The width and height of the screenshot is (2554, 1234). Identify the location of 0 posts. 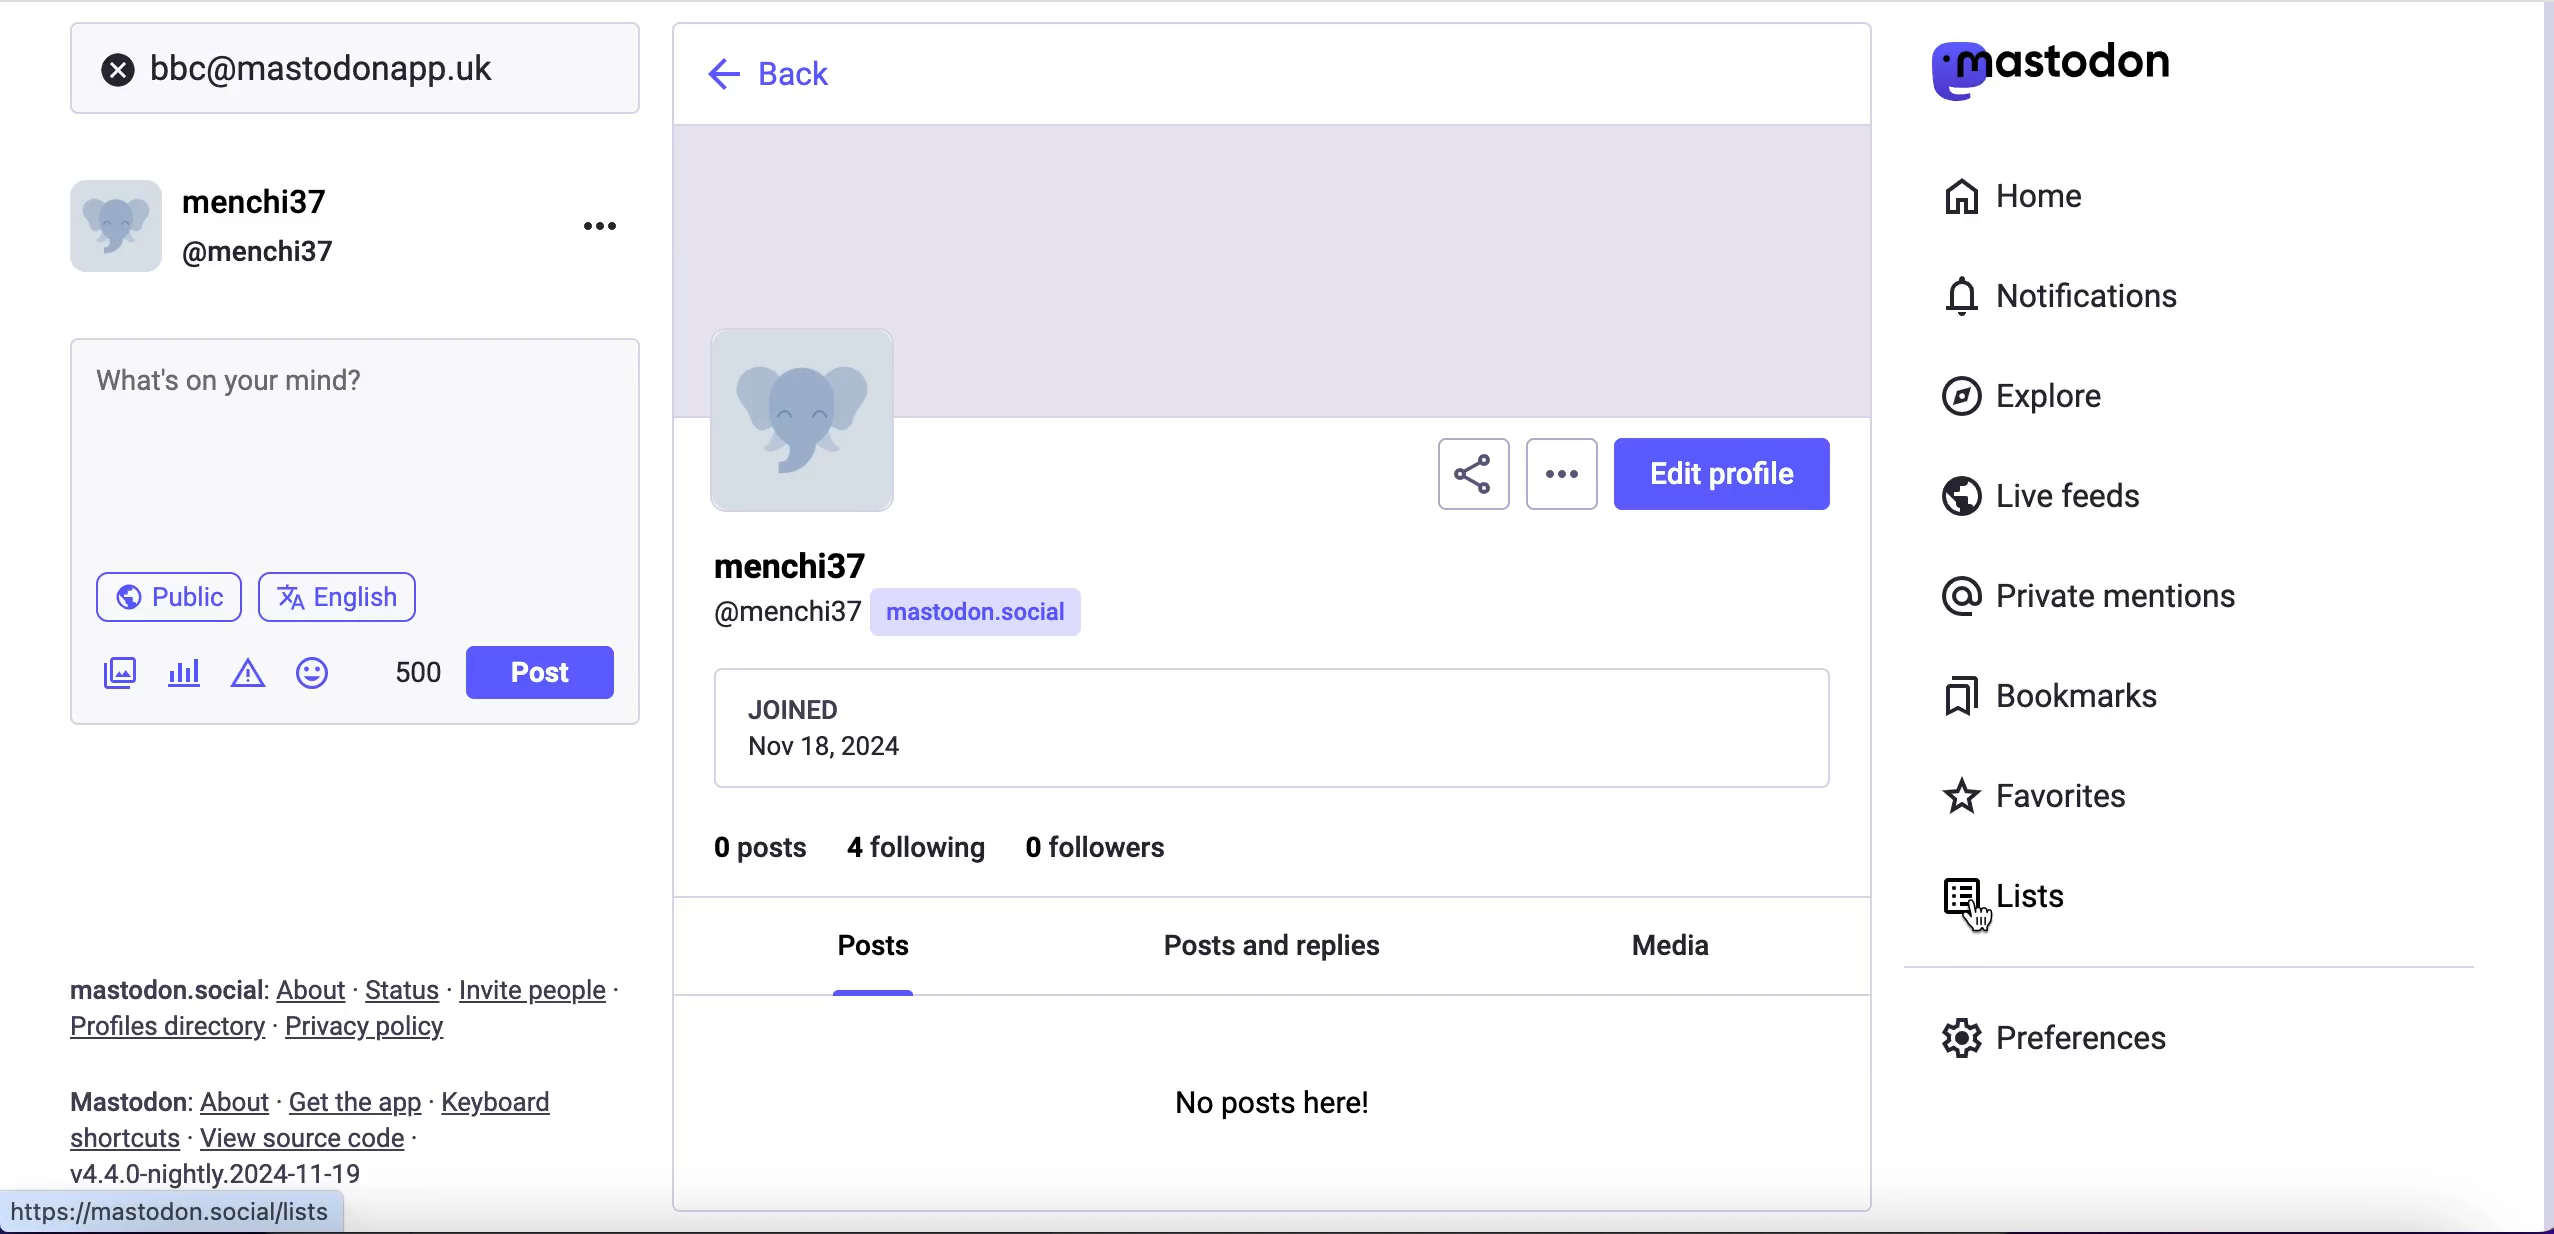
(758, 854).